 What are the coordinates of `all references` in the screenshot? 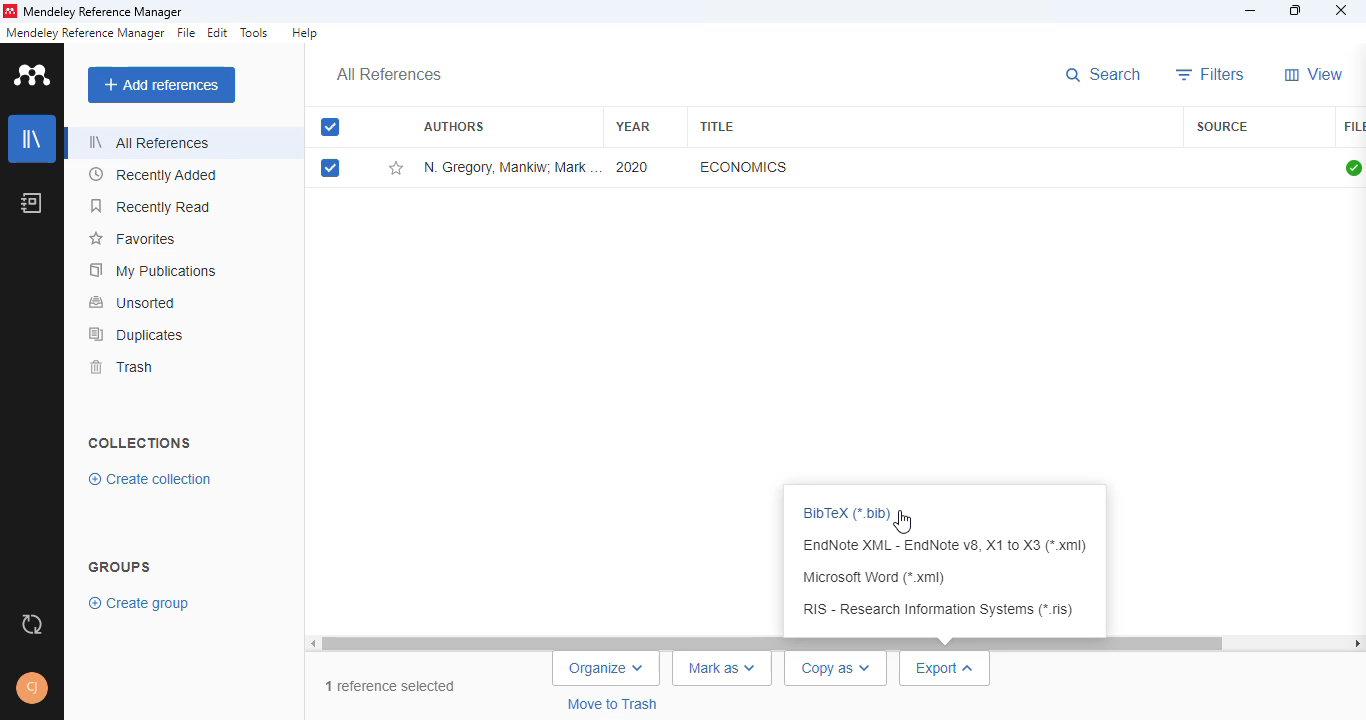 It's located at (151, 141).